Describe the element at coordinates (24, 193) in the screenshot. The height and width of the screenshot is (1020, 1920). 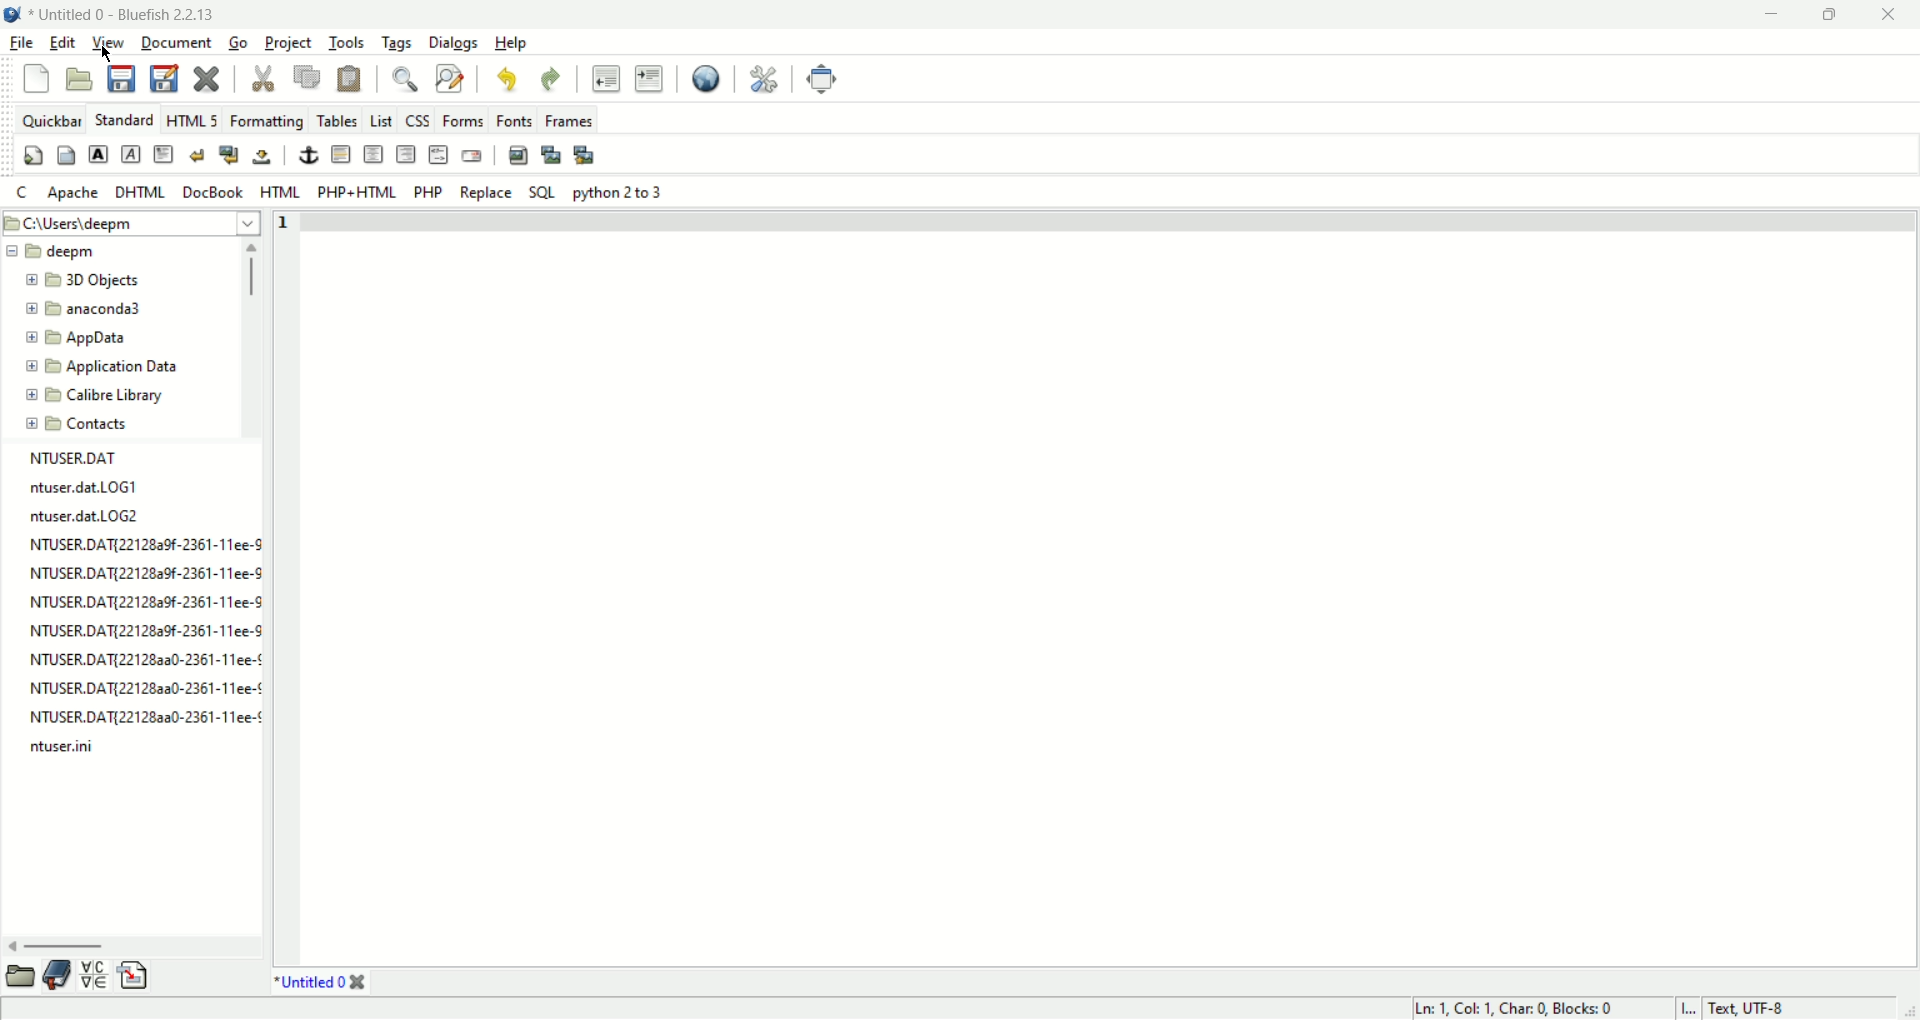
I see `quick settings` at that location.